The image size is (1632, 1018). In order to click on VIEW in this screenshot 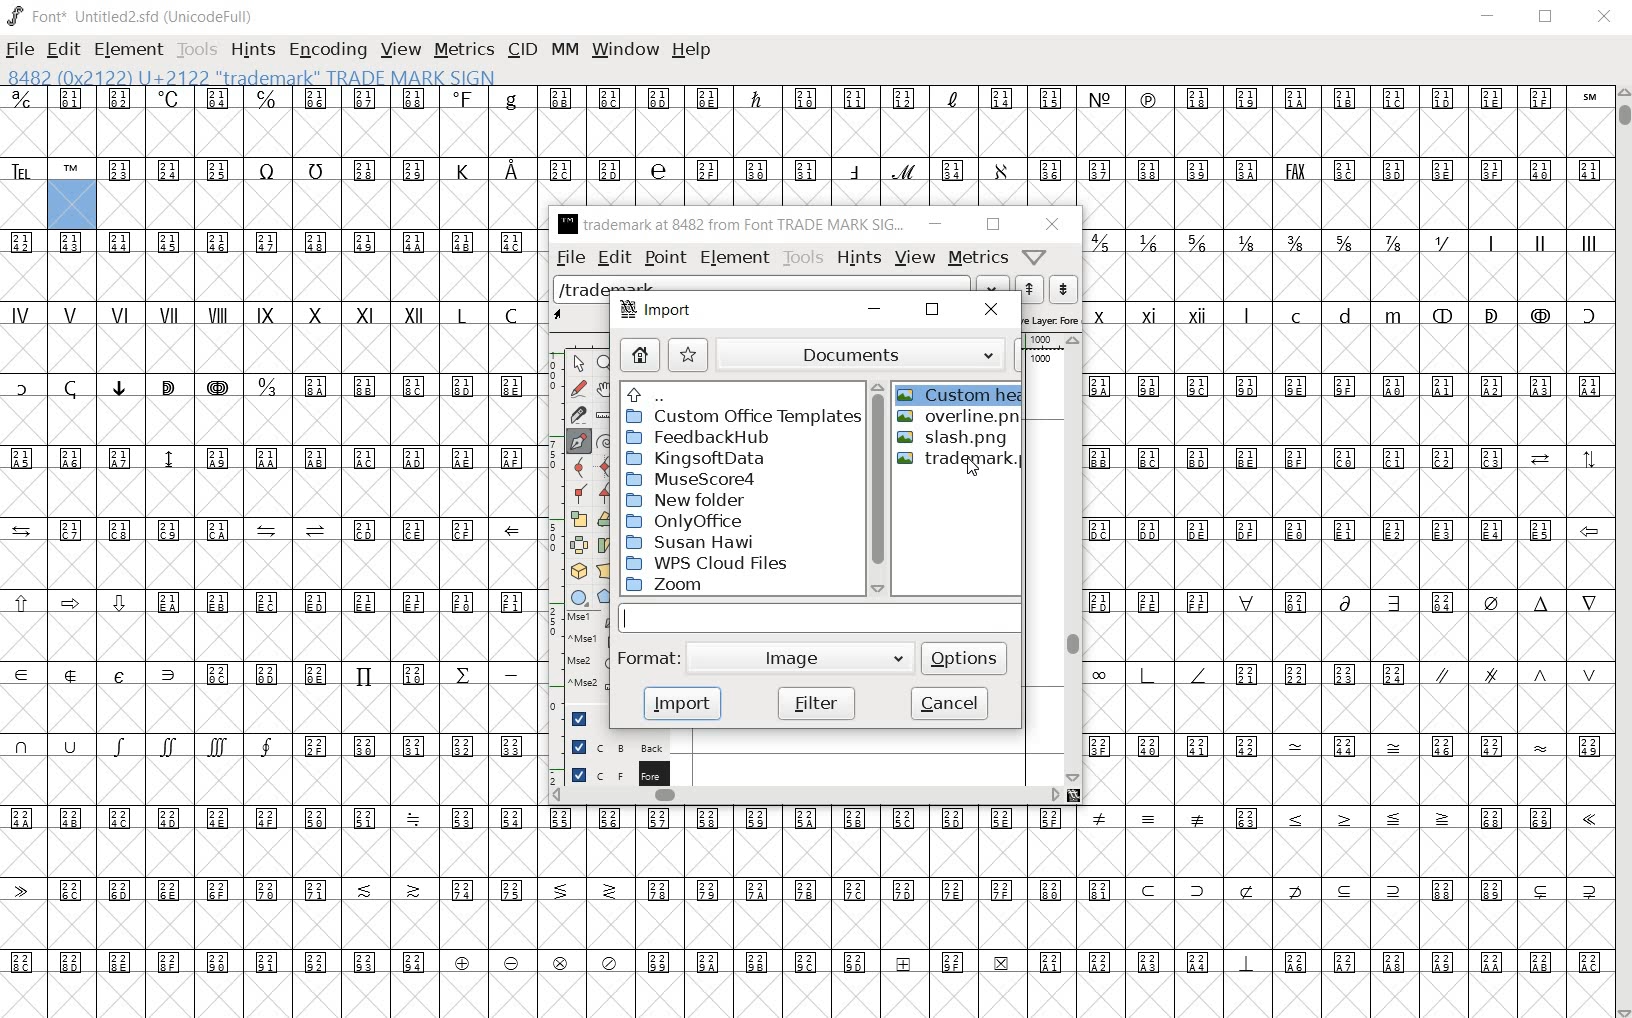, I will do `click(401, 51)`.